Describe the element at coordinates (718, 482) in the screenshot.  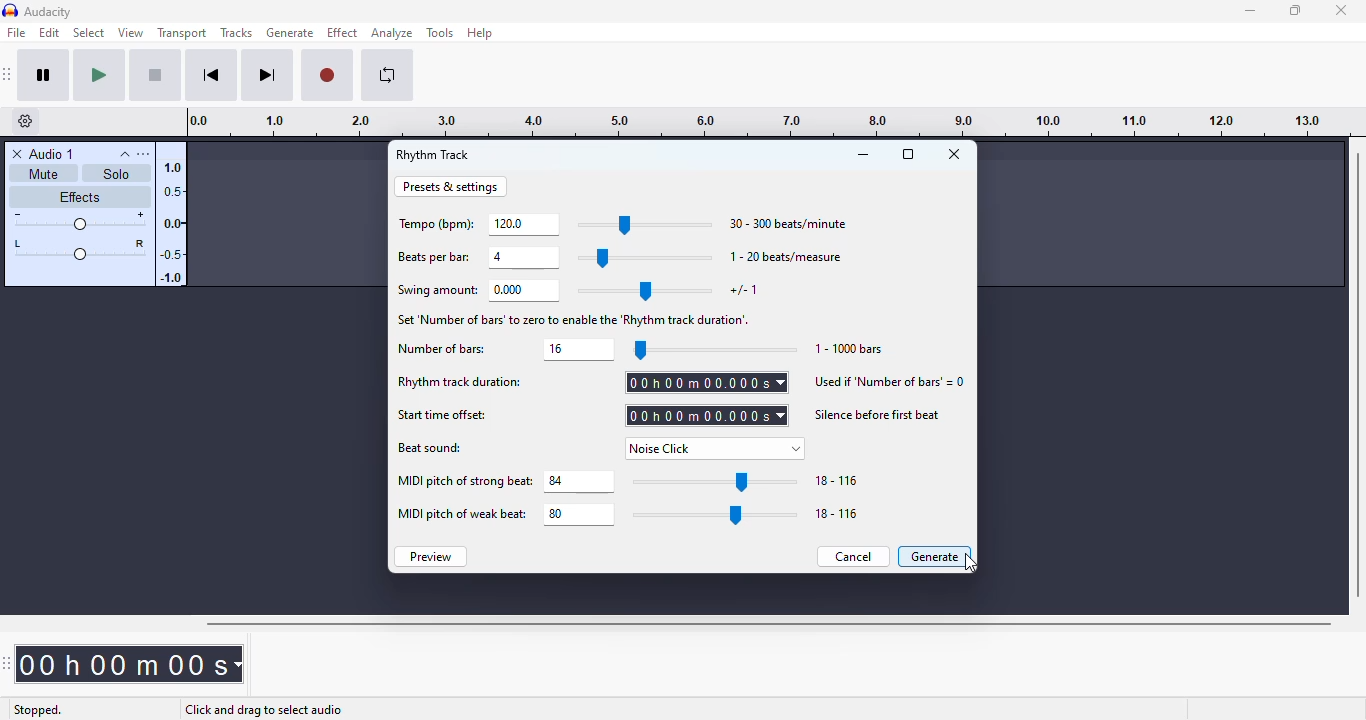
I see `slider` at that location.